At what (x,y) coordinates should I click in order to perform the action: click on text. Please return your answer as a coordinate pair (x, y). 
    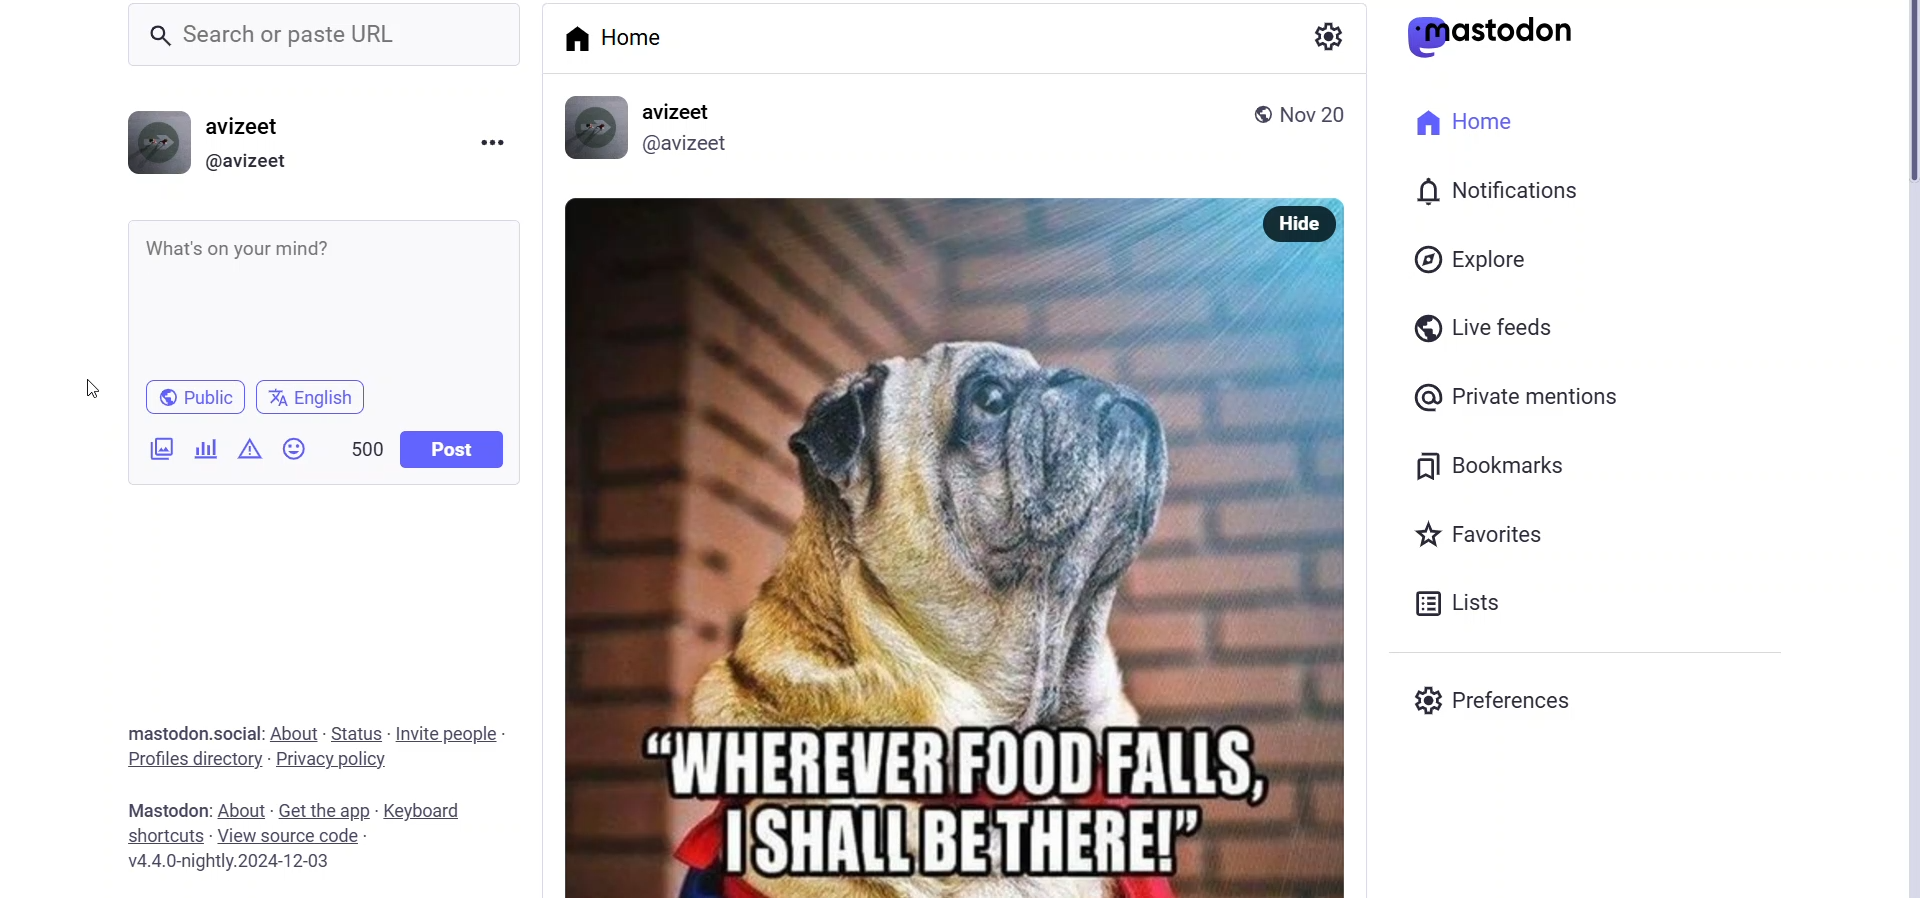
    Looking at the image, I should click on (162, 809).